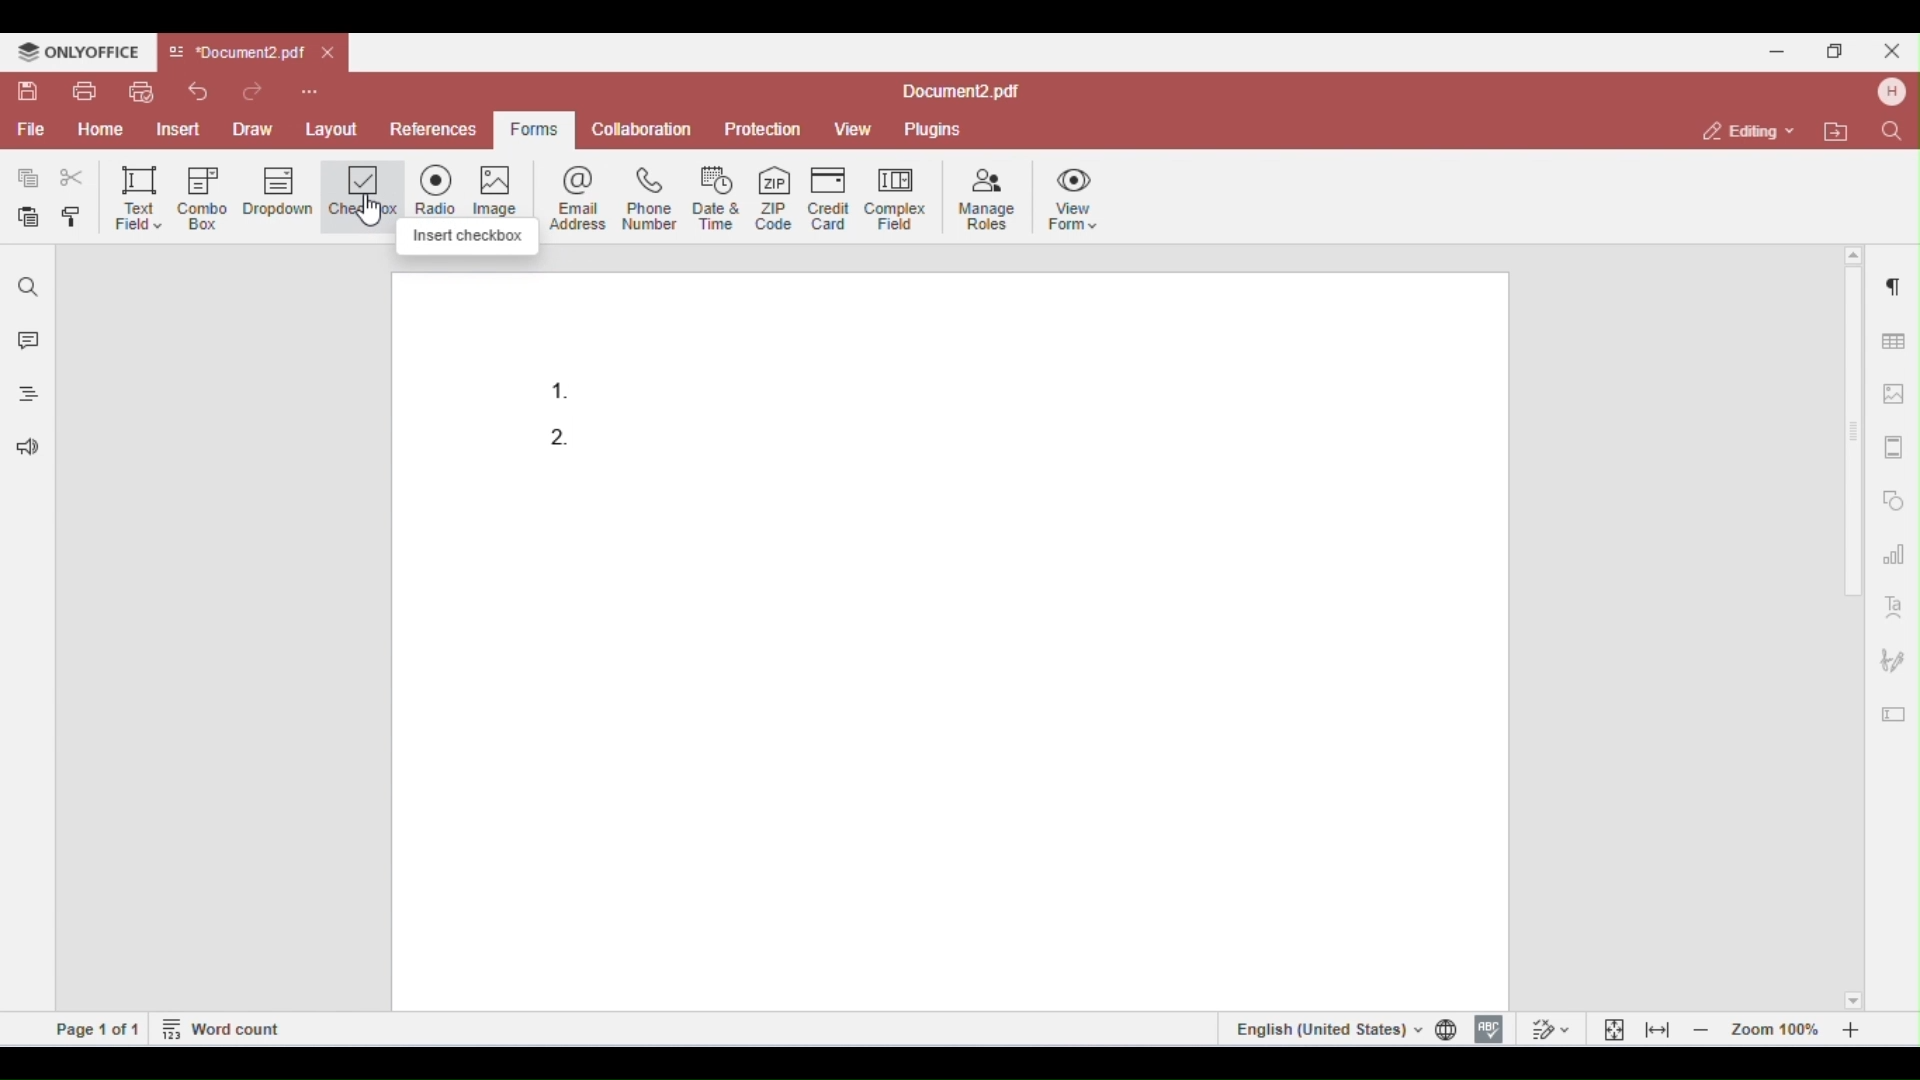 This screenshot has height=1080, width=1920. Describe the element at coordinates (236, 53) in the screenshot. I see `tab name` at that location.